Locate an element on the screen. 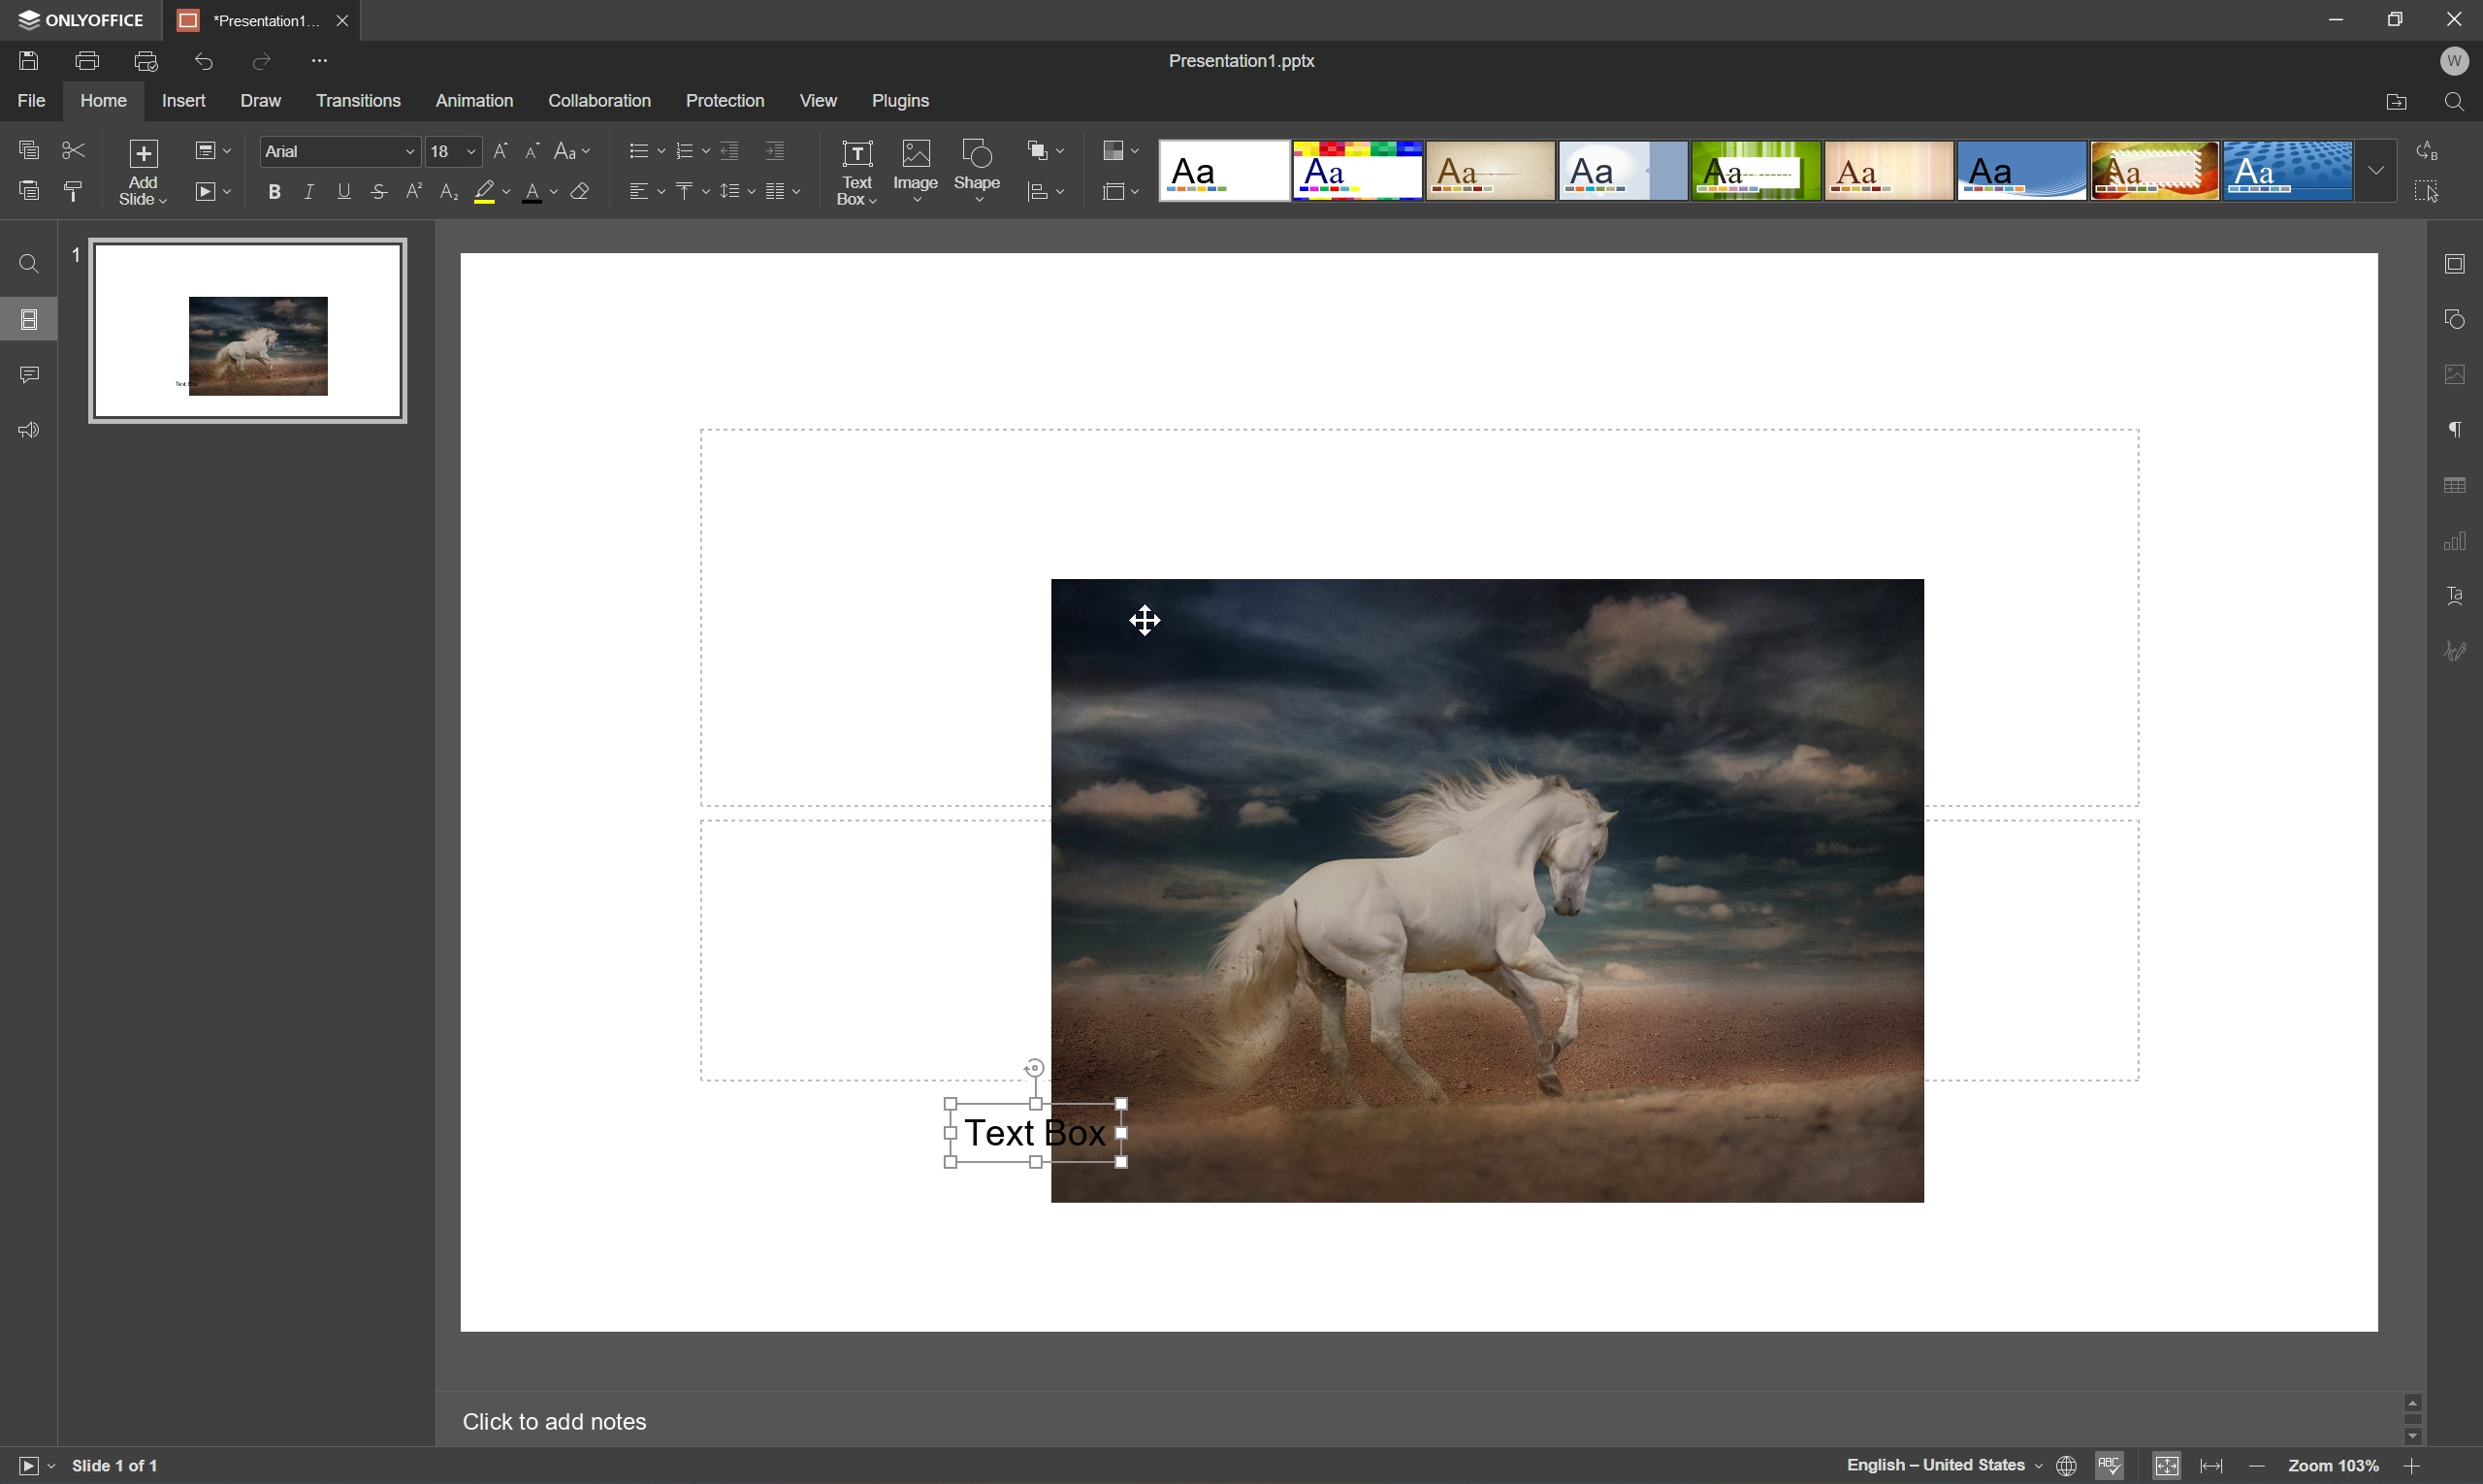 This screenshot has width=2483, height=1484. Subscript is located at coordinates (452, 192).